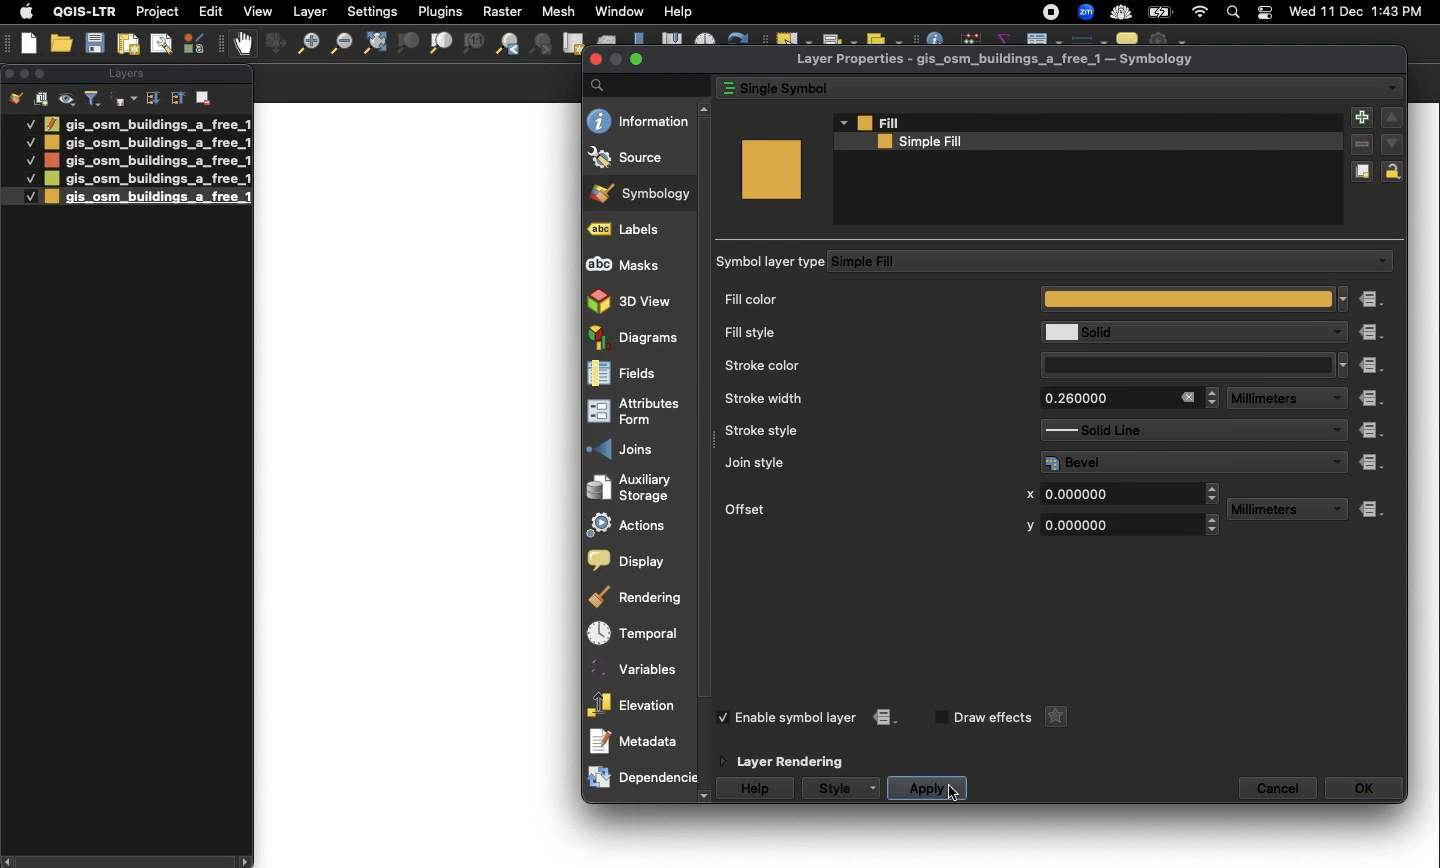  What do you see at coordinates (211, 11) in the screenshot?
I see `Edit` at bounding box center [211, 11].